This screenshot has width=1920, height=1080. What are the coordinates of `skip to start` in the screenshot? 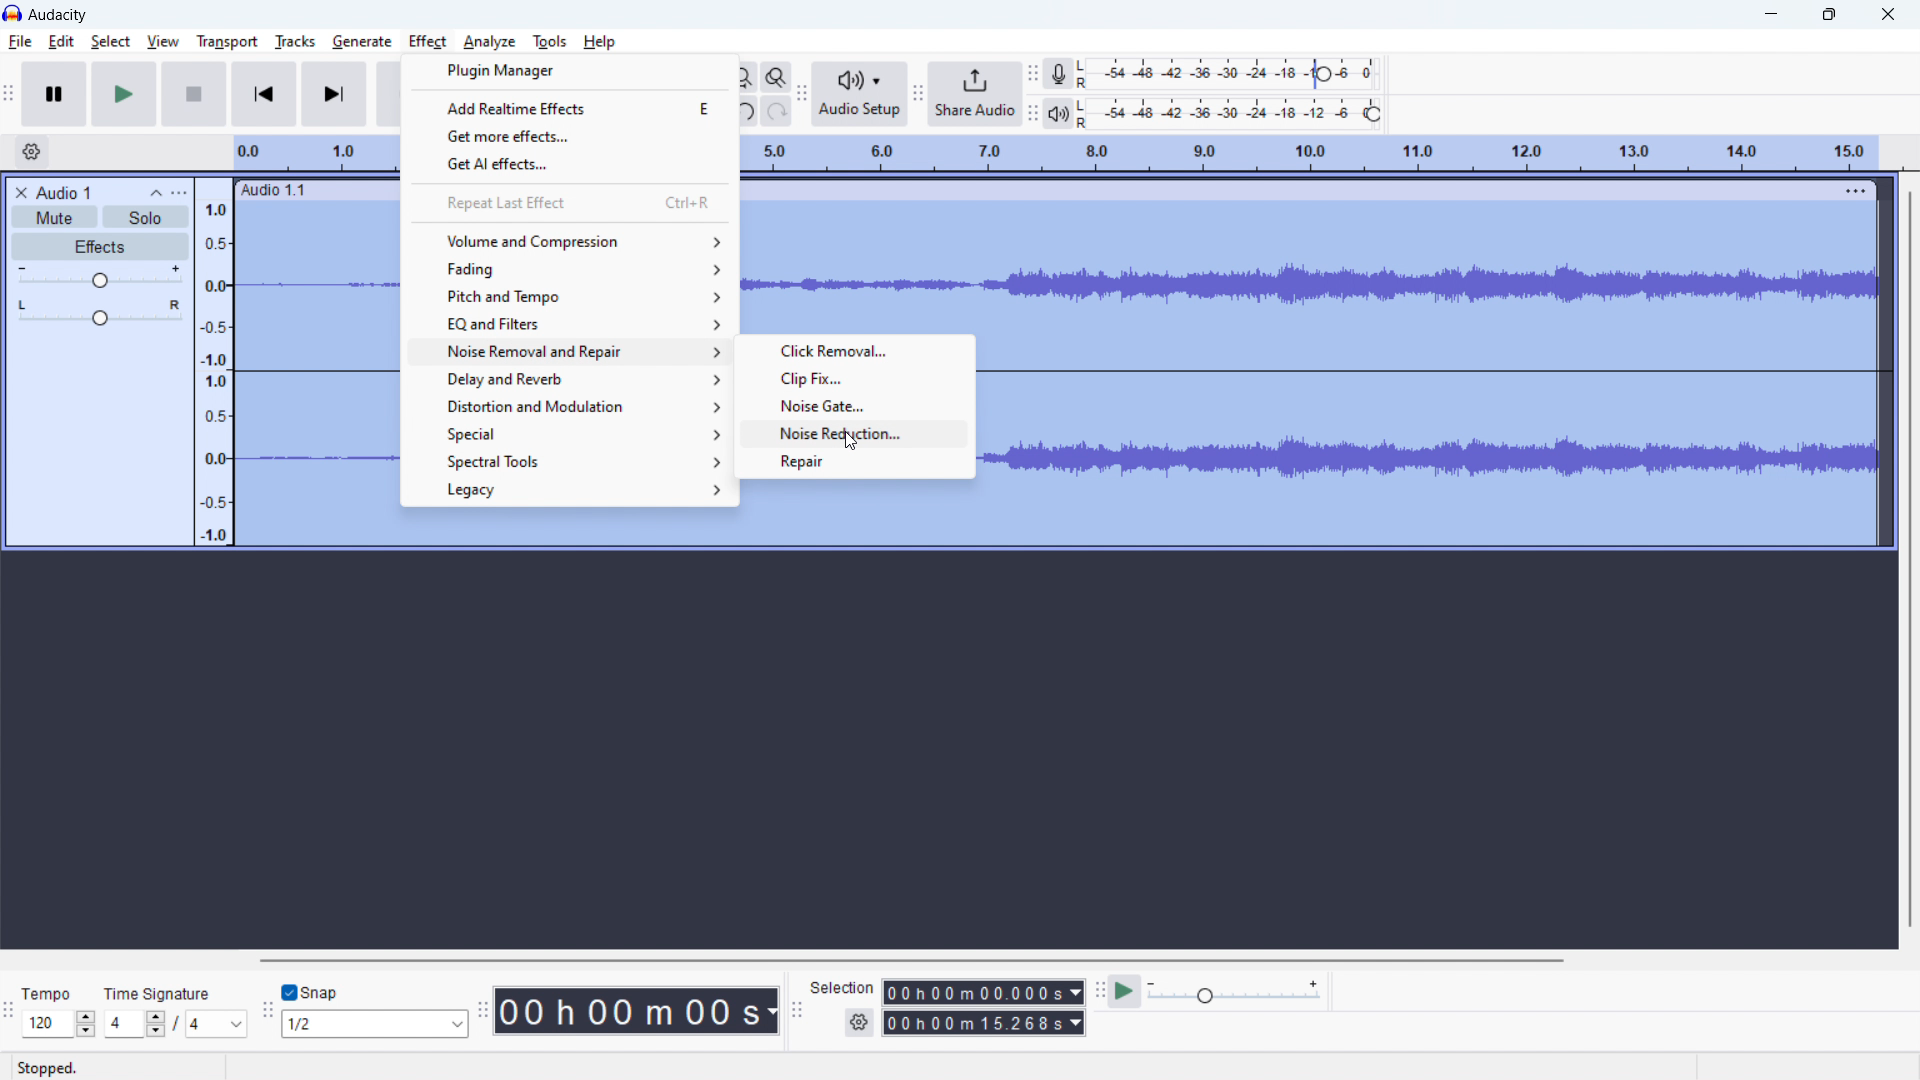 It's located at (263, 94).